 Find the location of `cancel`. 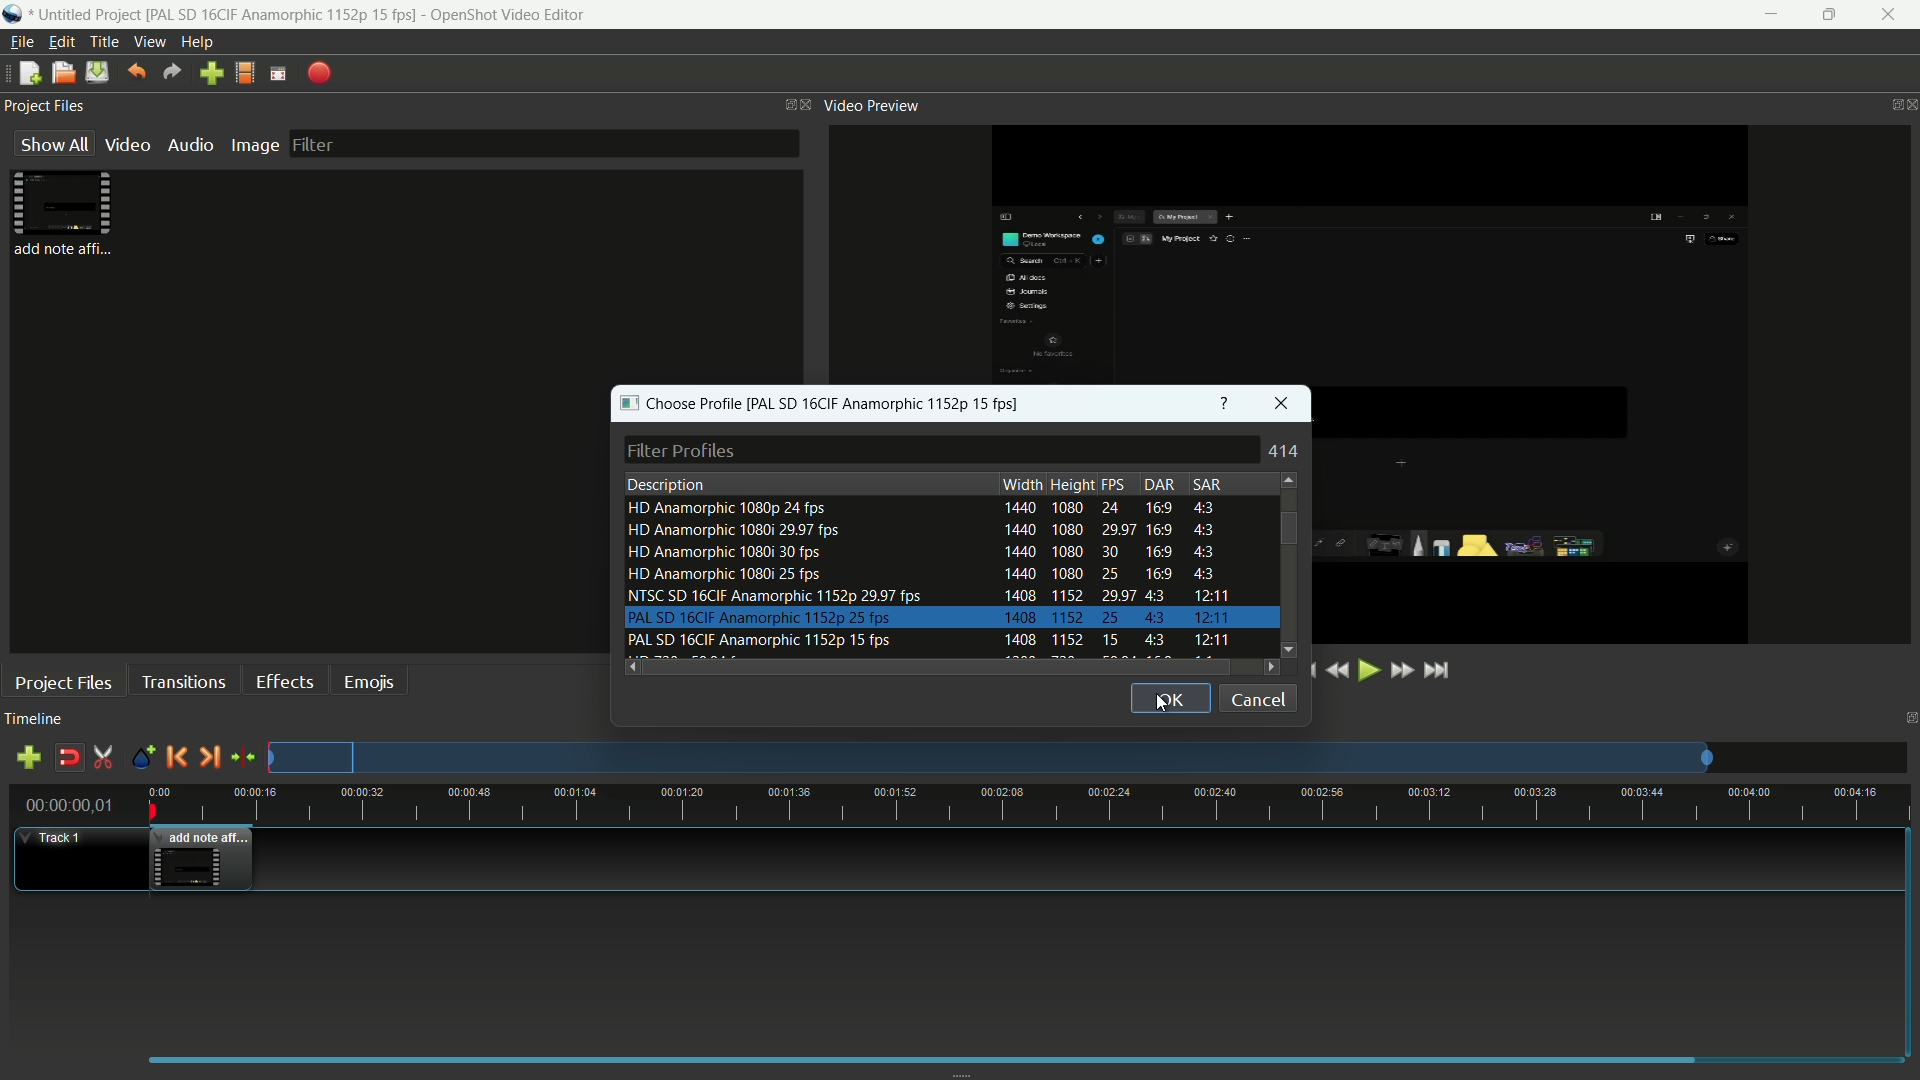

cancel is located at coordinates (1257, 698).